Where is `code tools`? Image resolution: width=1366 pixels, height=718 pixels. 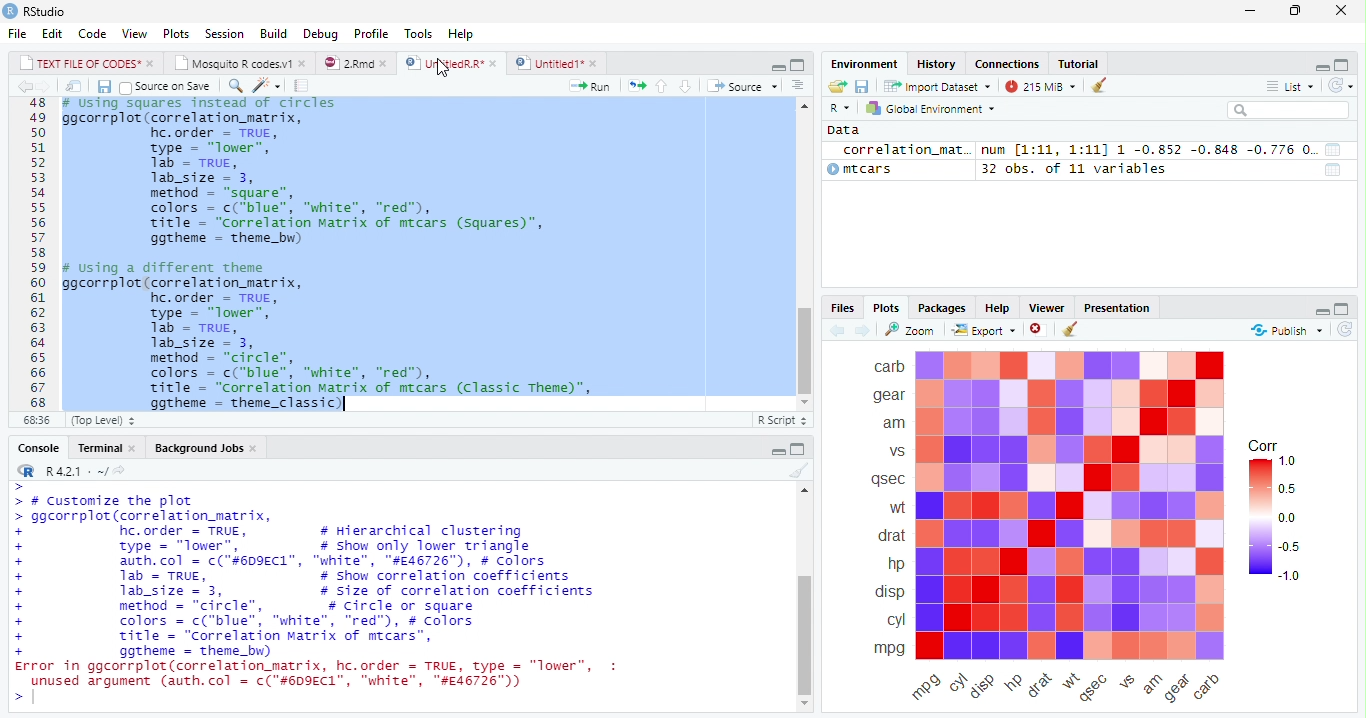 code tools is located at coordinates (266, 89).